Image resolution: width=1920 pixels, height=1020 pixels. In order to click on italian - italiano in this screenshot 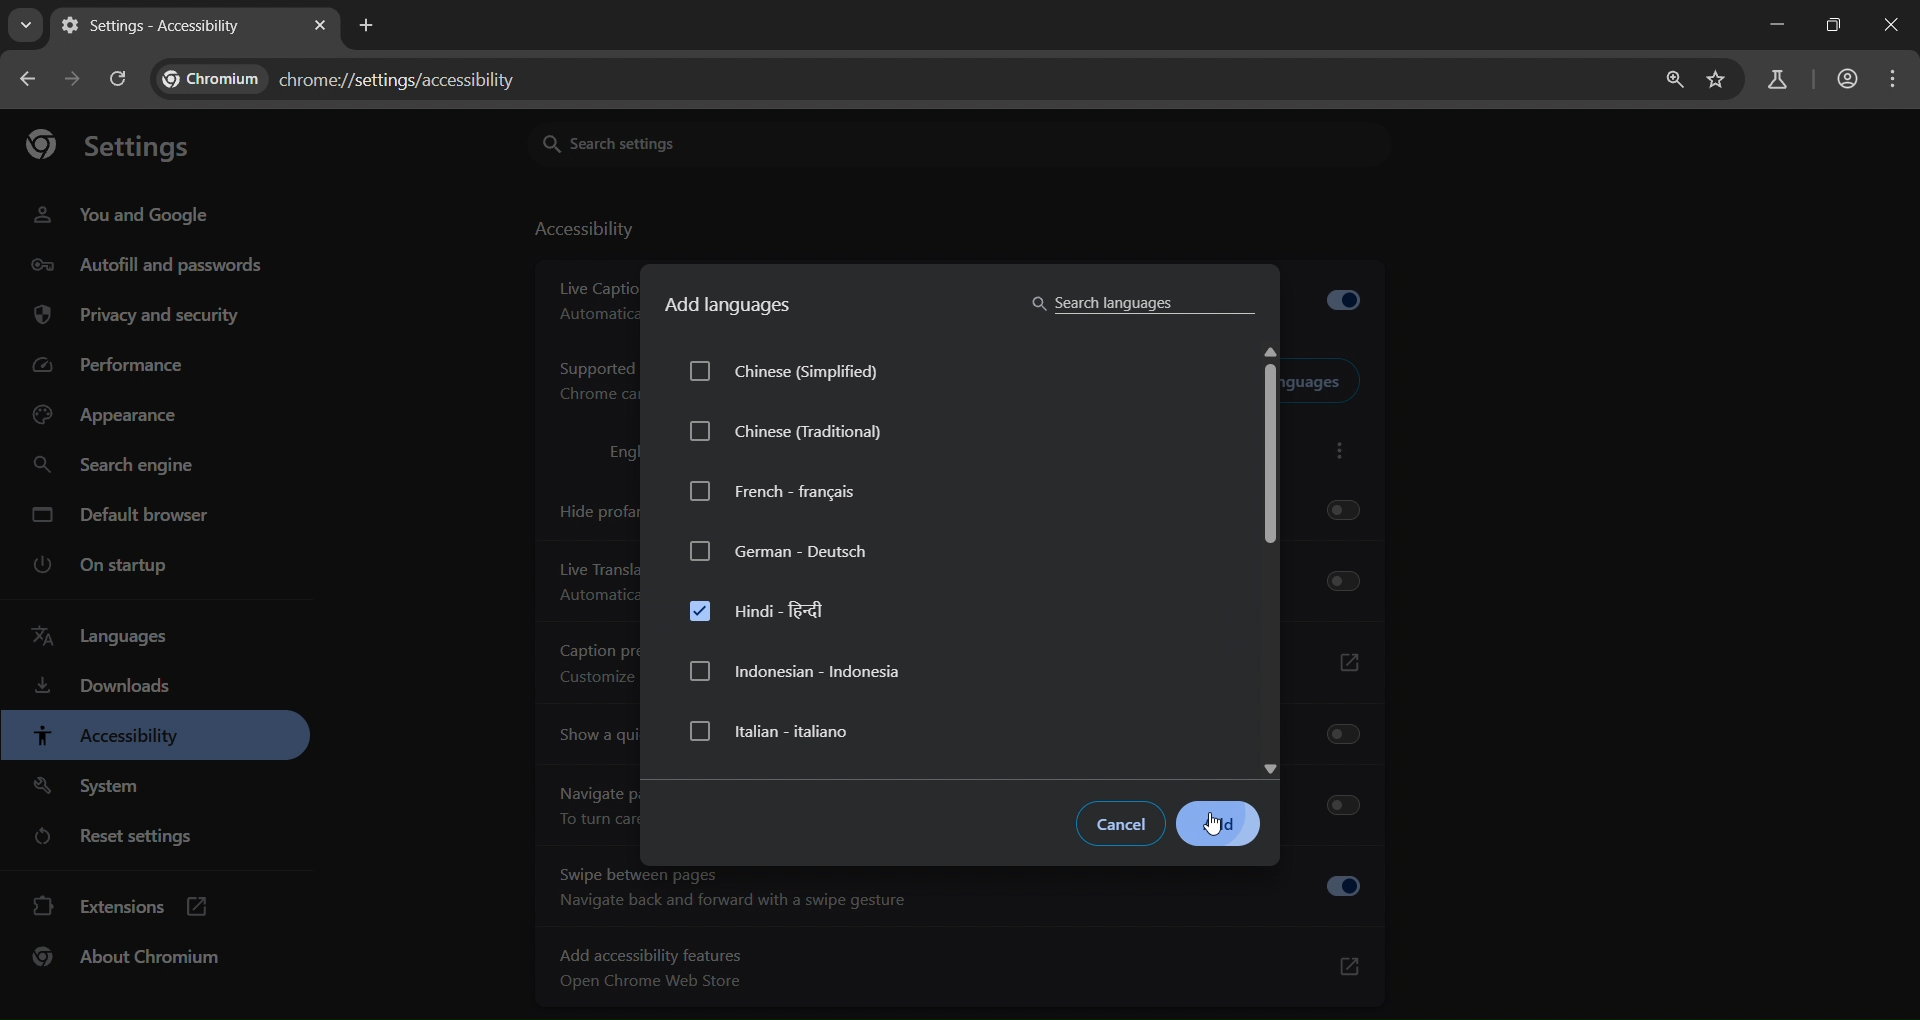, I will do `click(774, 731)`.